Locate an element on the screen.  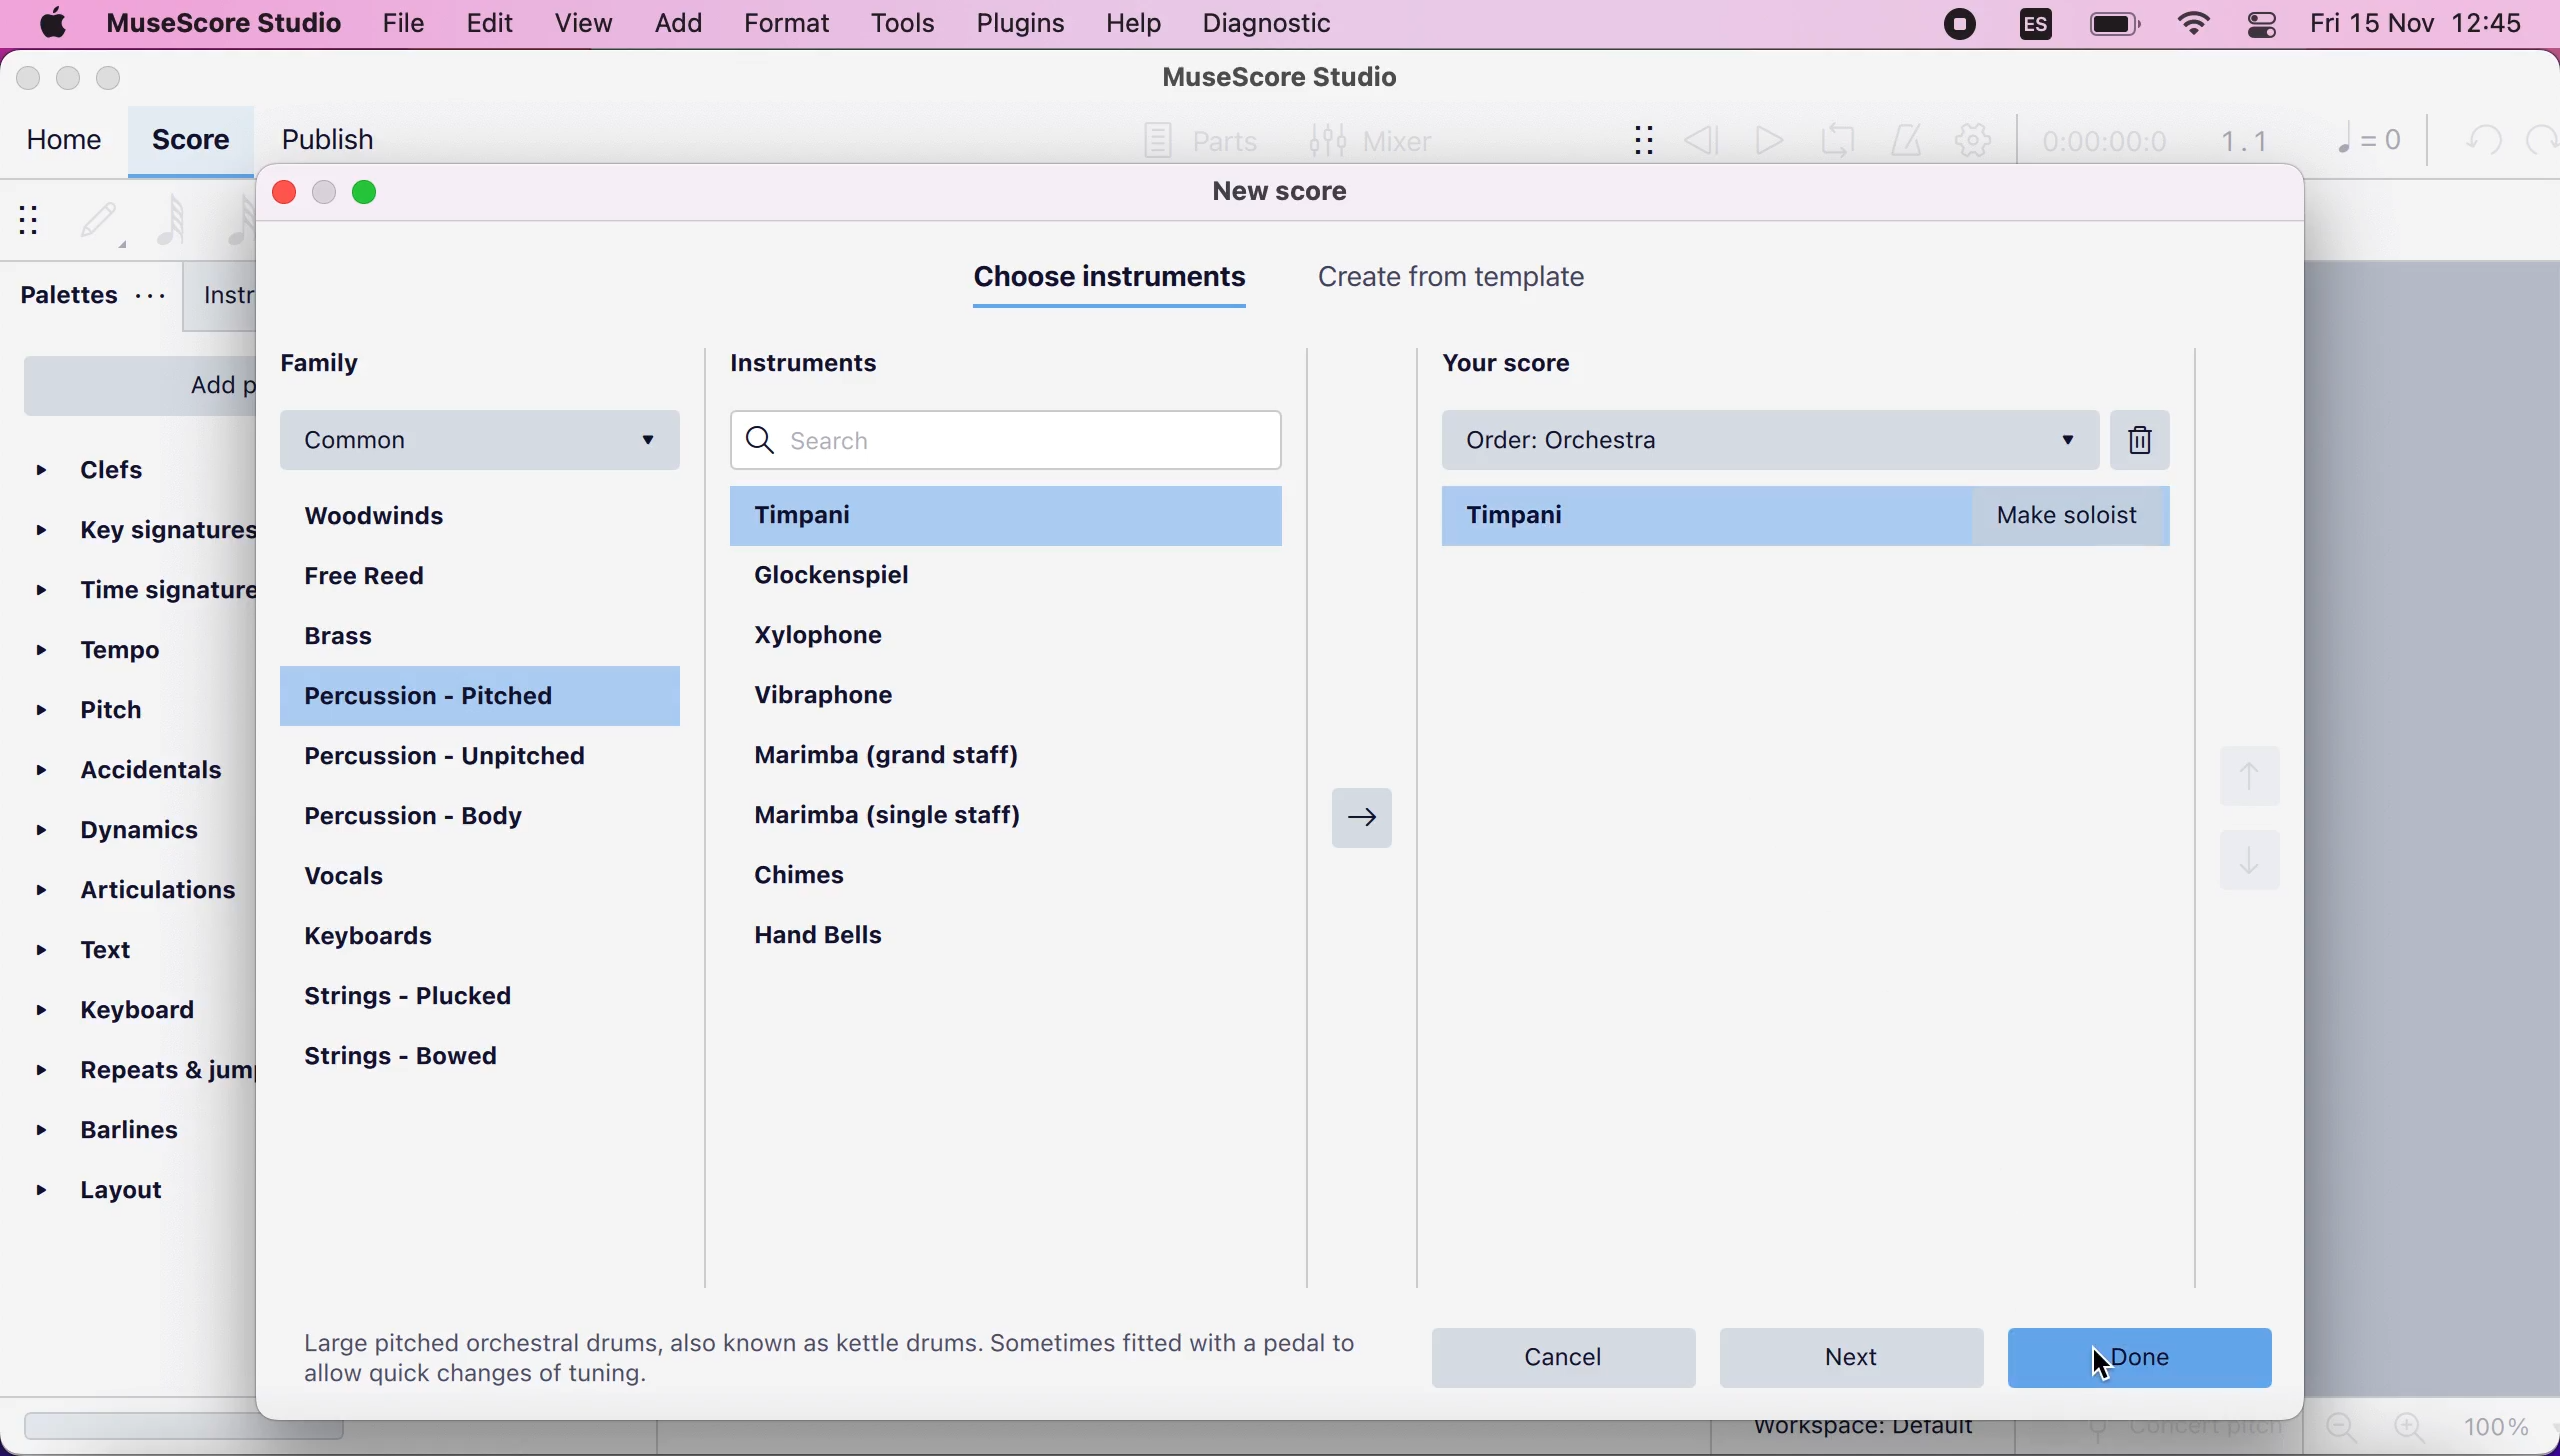
keyboard is located at coordinates (134, 1015).